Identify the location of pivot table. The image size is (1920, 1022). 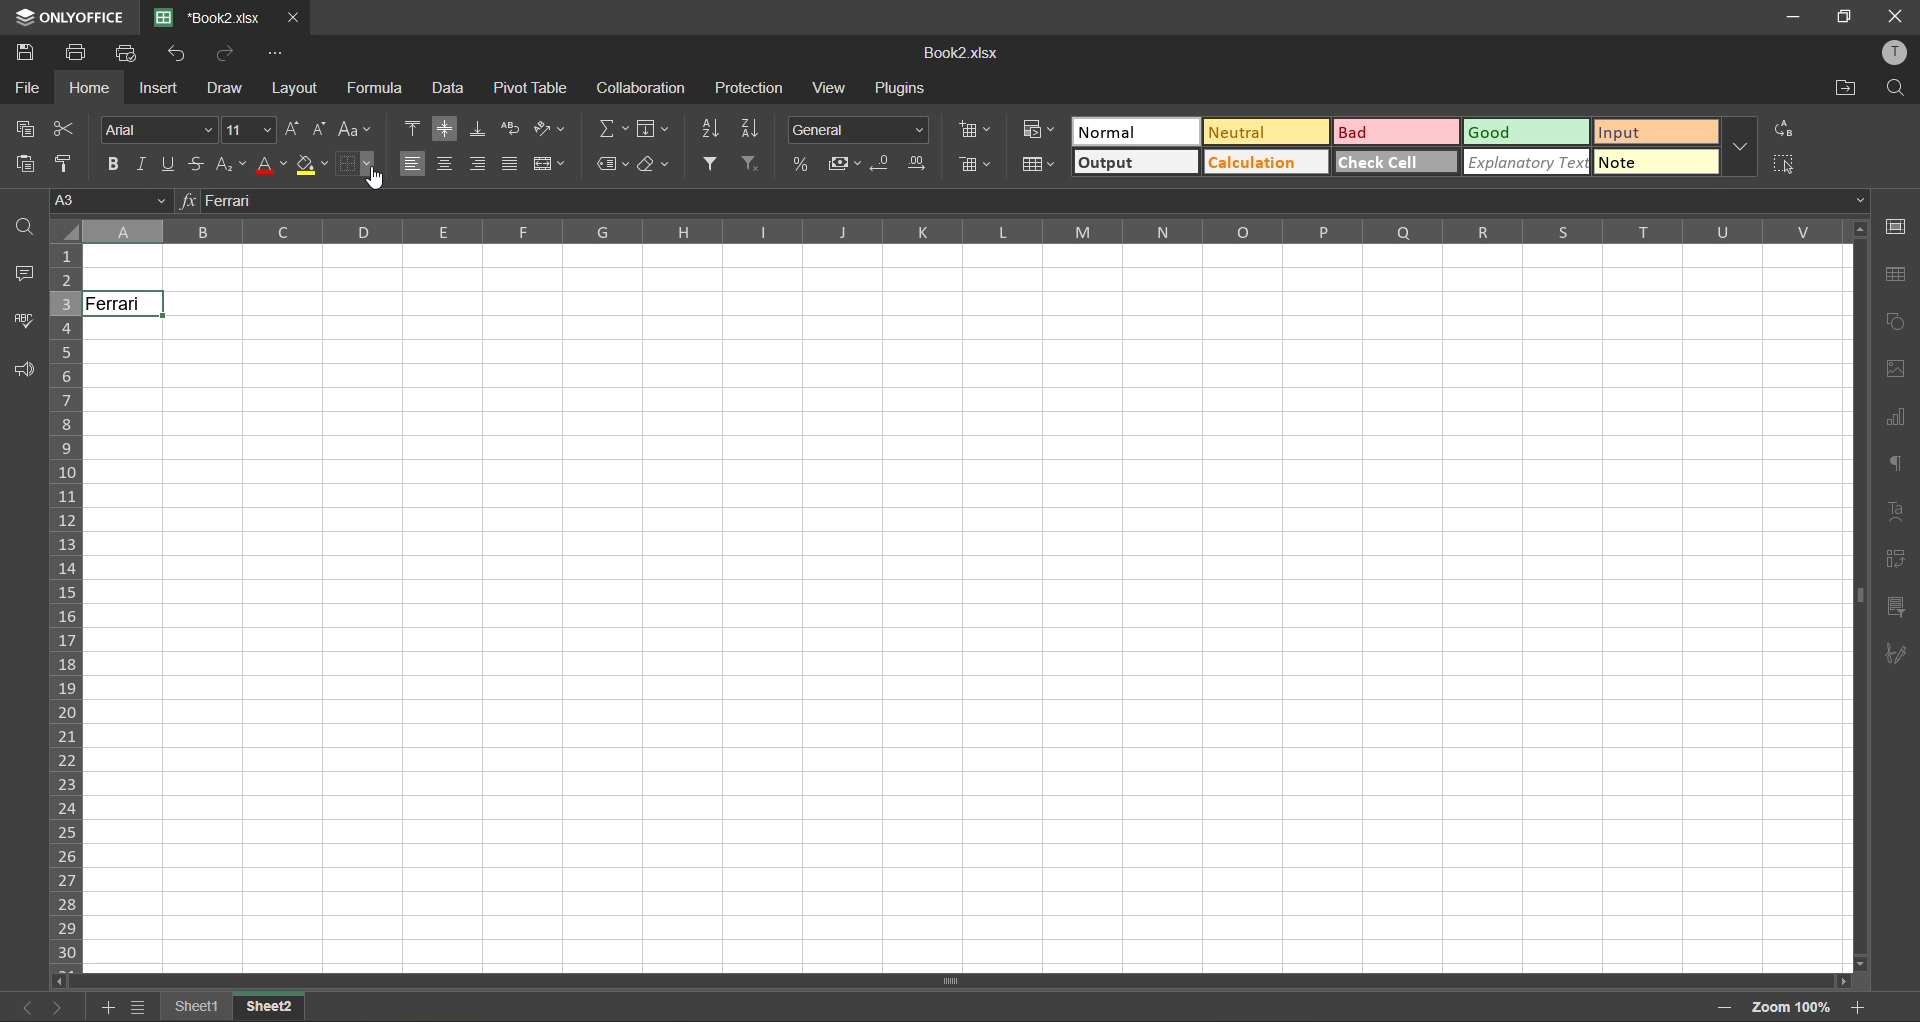
(534, 88).